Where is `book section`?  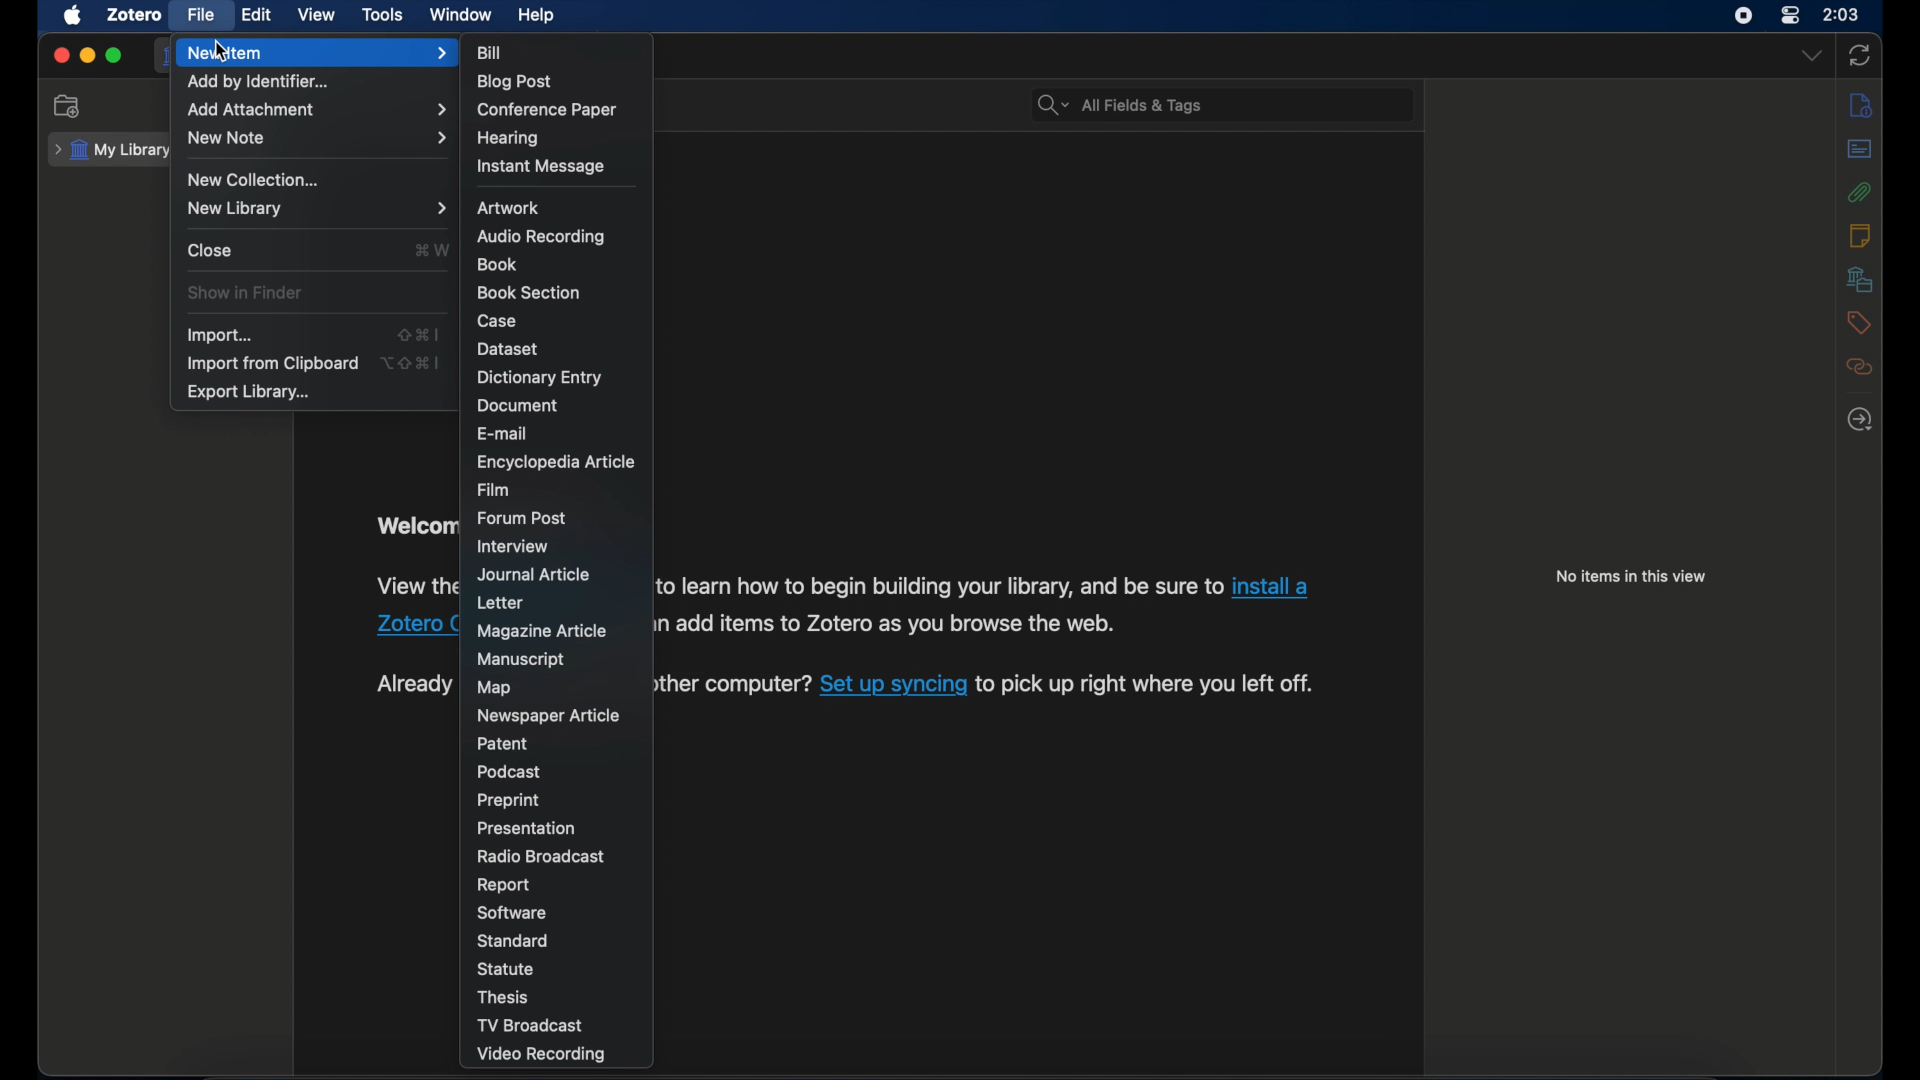
book section is located at coordinates (529, 293).